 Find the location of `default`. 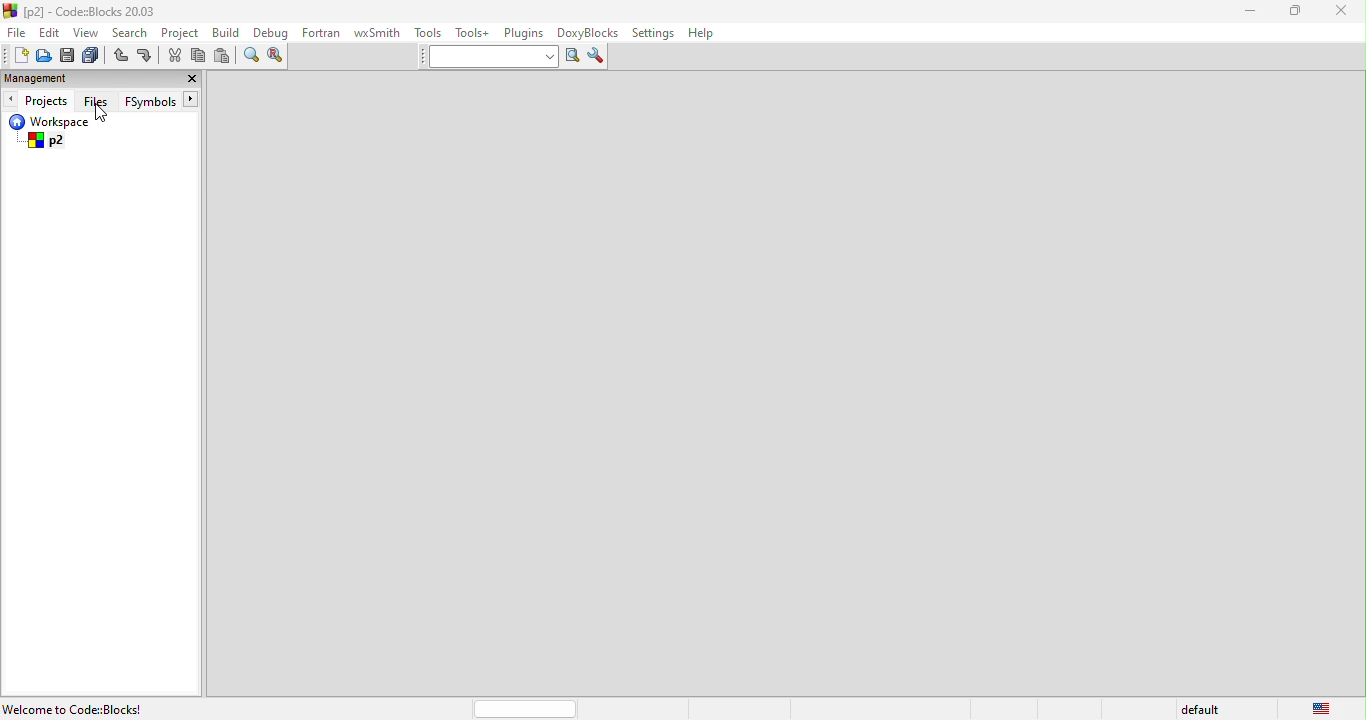

default is located at coordinates (1203, 708).